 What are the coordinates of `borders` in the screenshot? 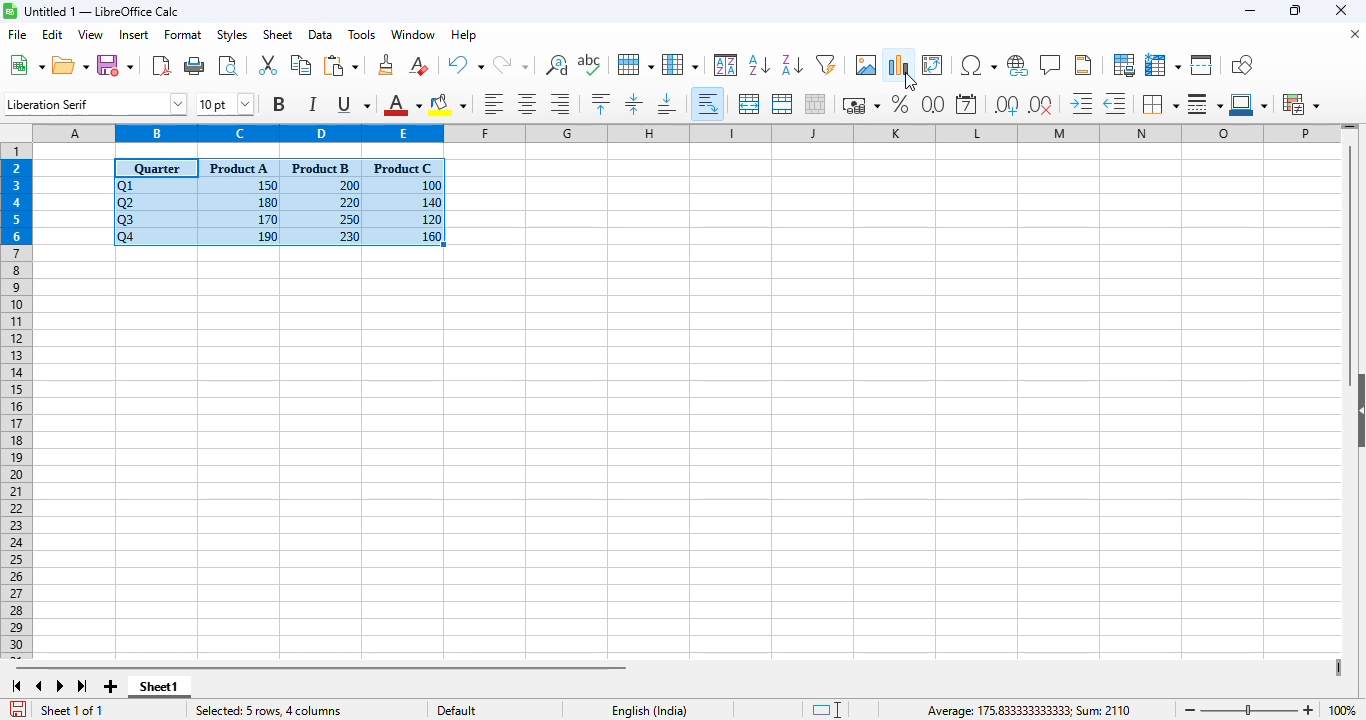 It's located at (1160, 103).